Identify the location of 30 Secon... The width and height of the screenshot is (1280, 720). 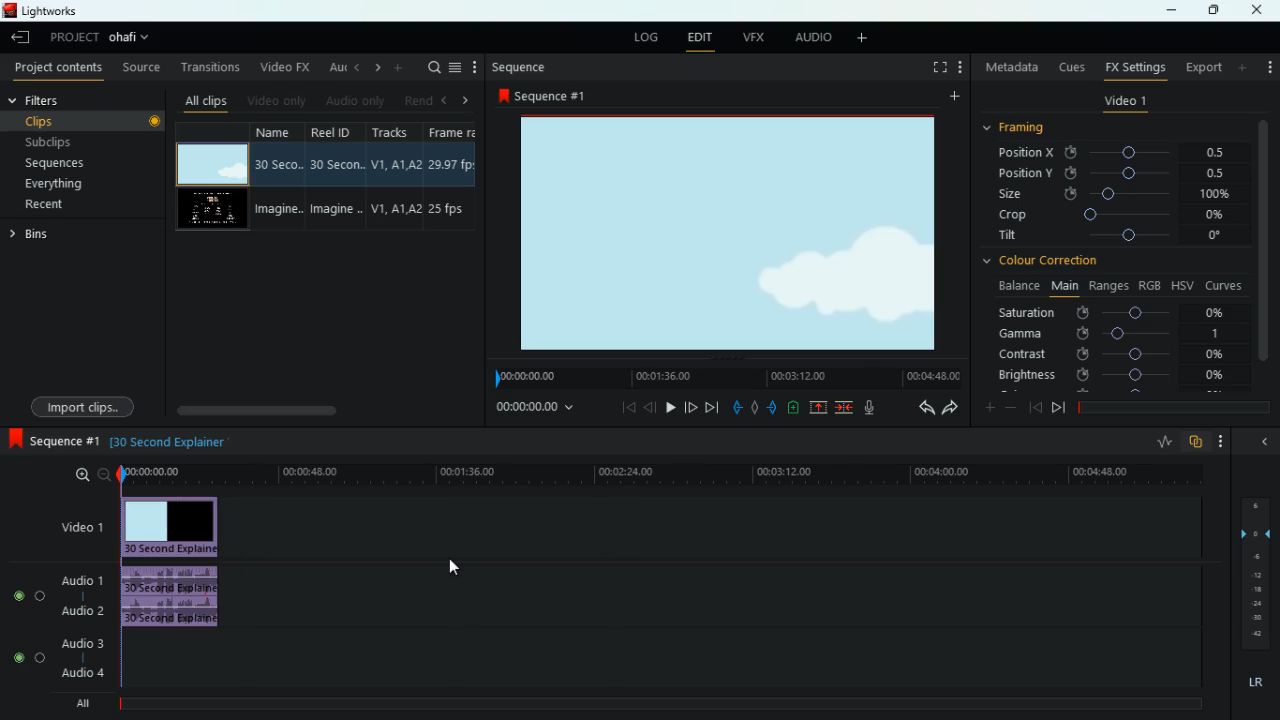
(339, 162).